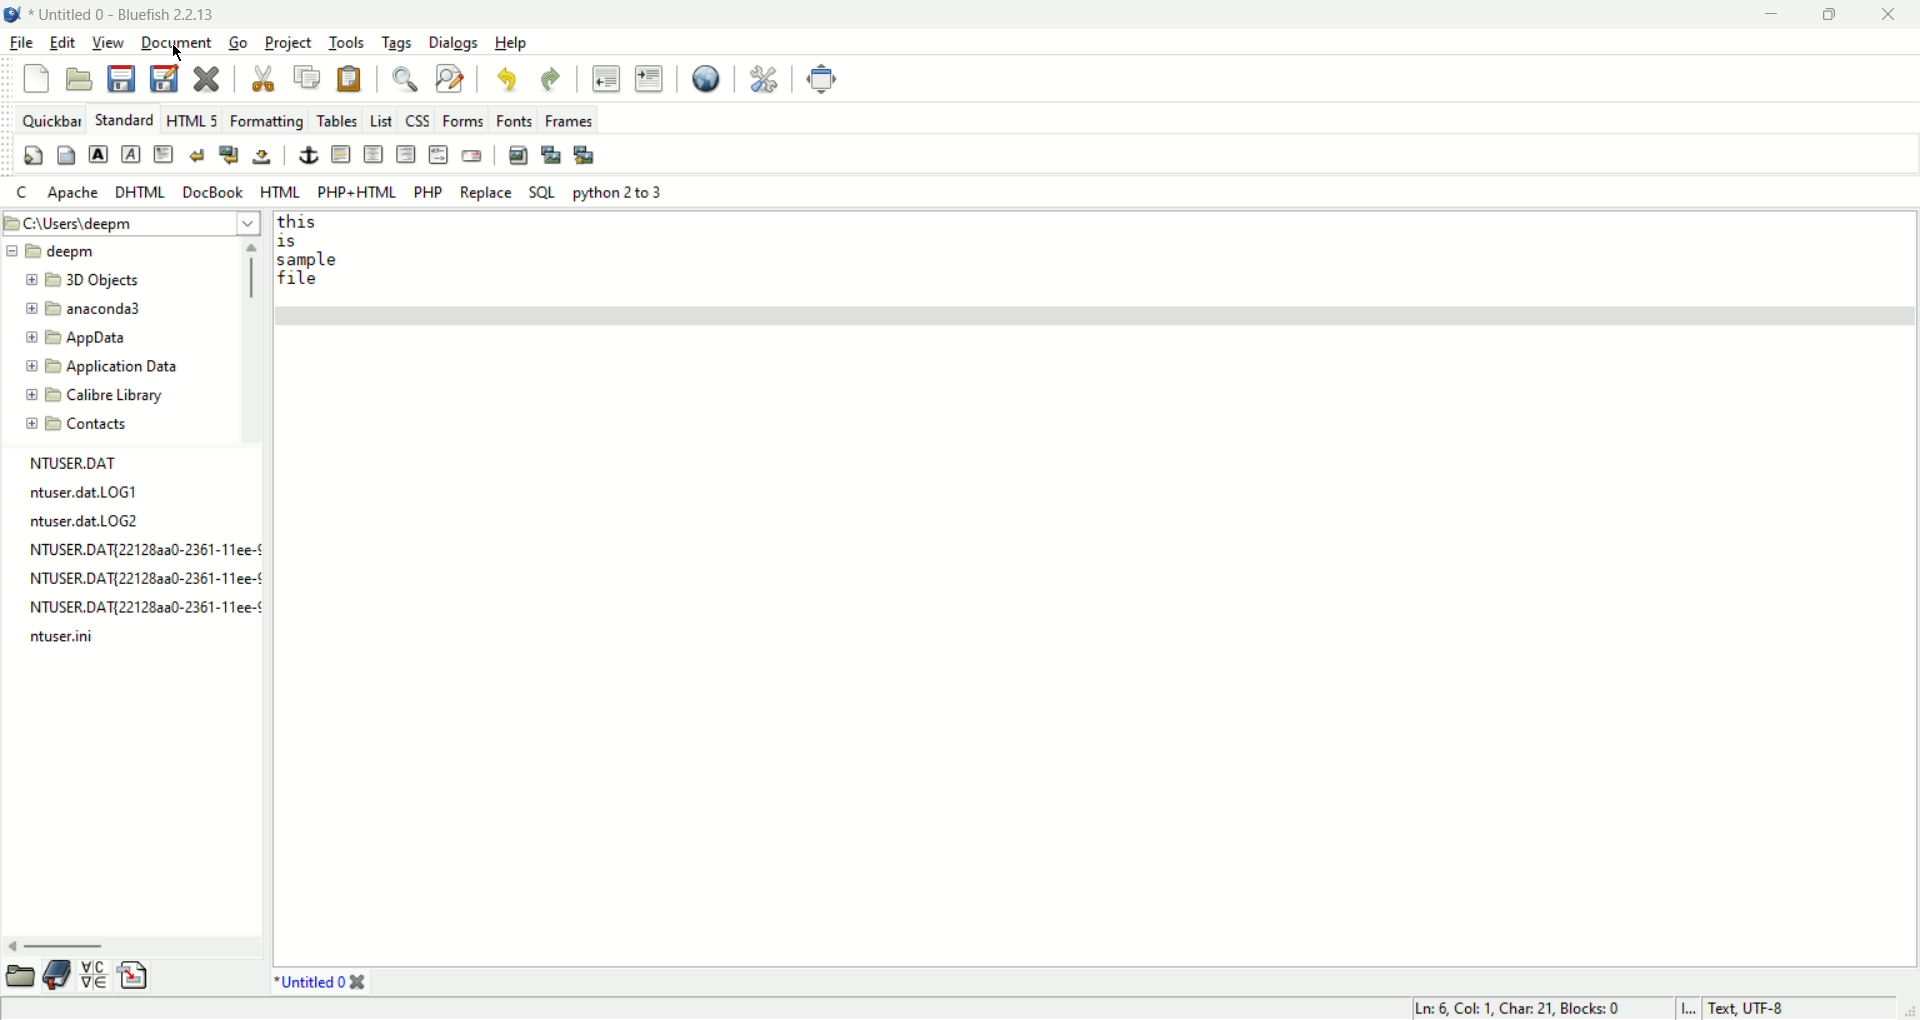 The height and width of the screenshot is (1020, 1920). I want to click on break and clear, so click(227, 154).